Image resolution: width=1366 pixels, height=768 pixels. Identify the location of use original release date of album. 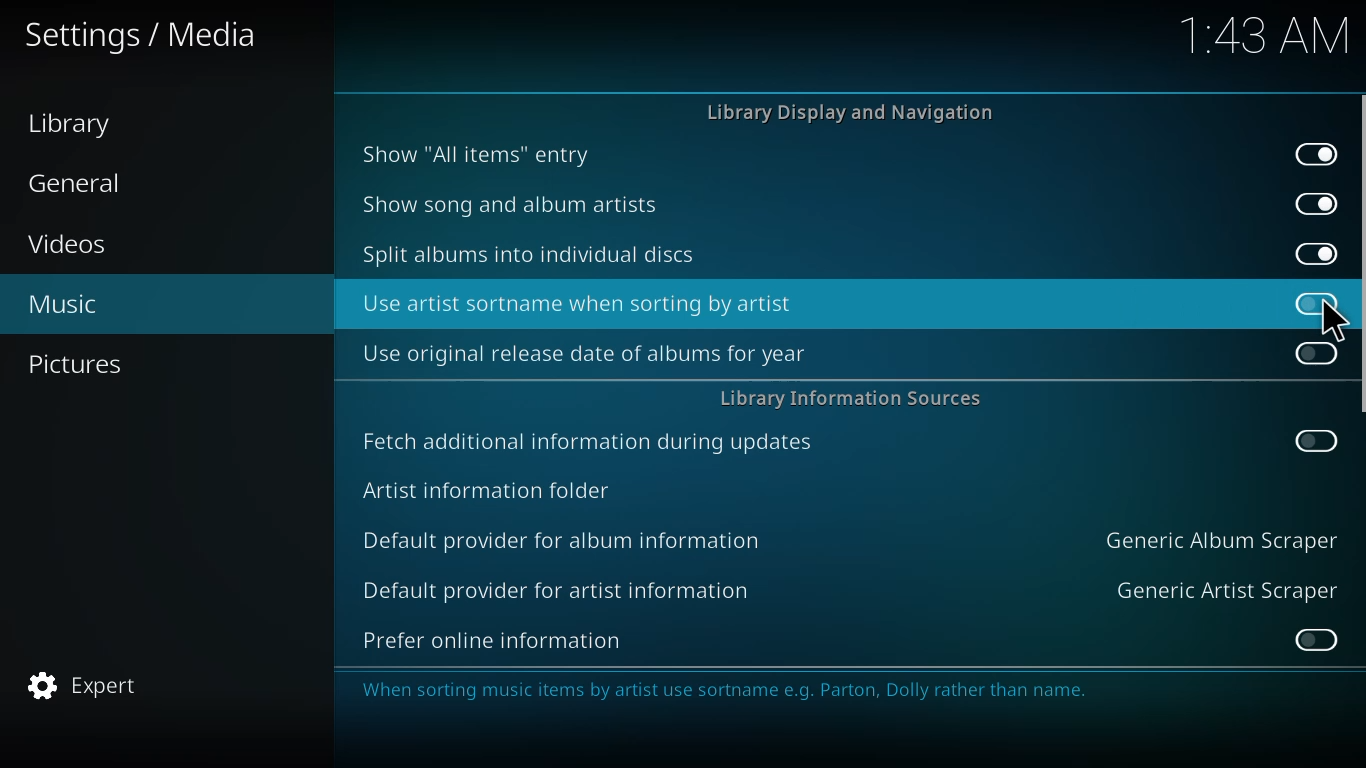
(583, 353).